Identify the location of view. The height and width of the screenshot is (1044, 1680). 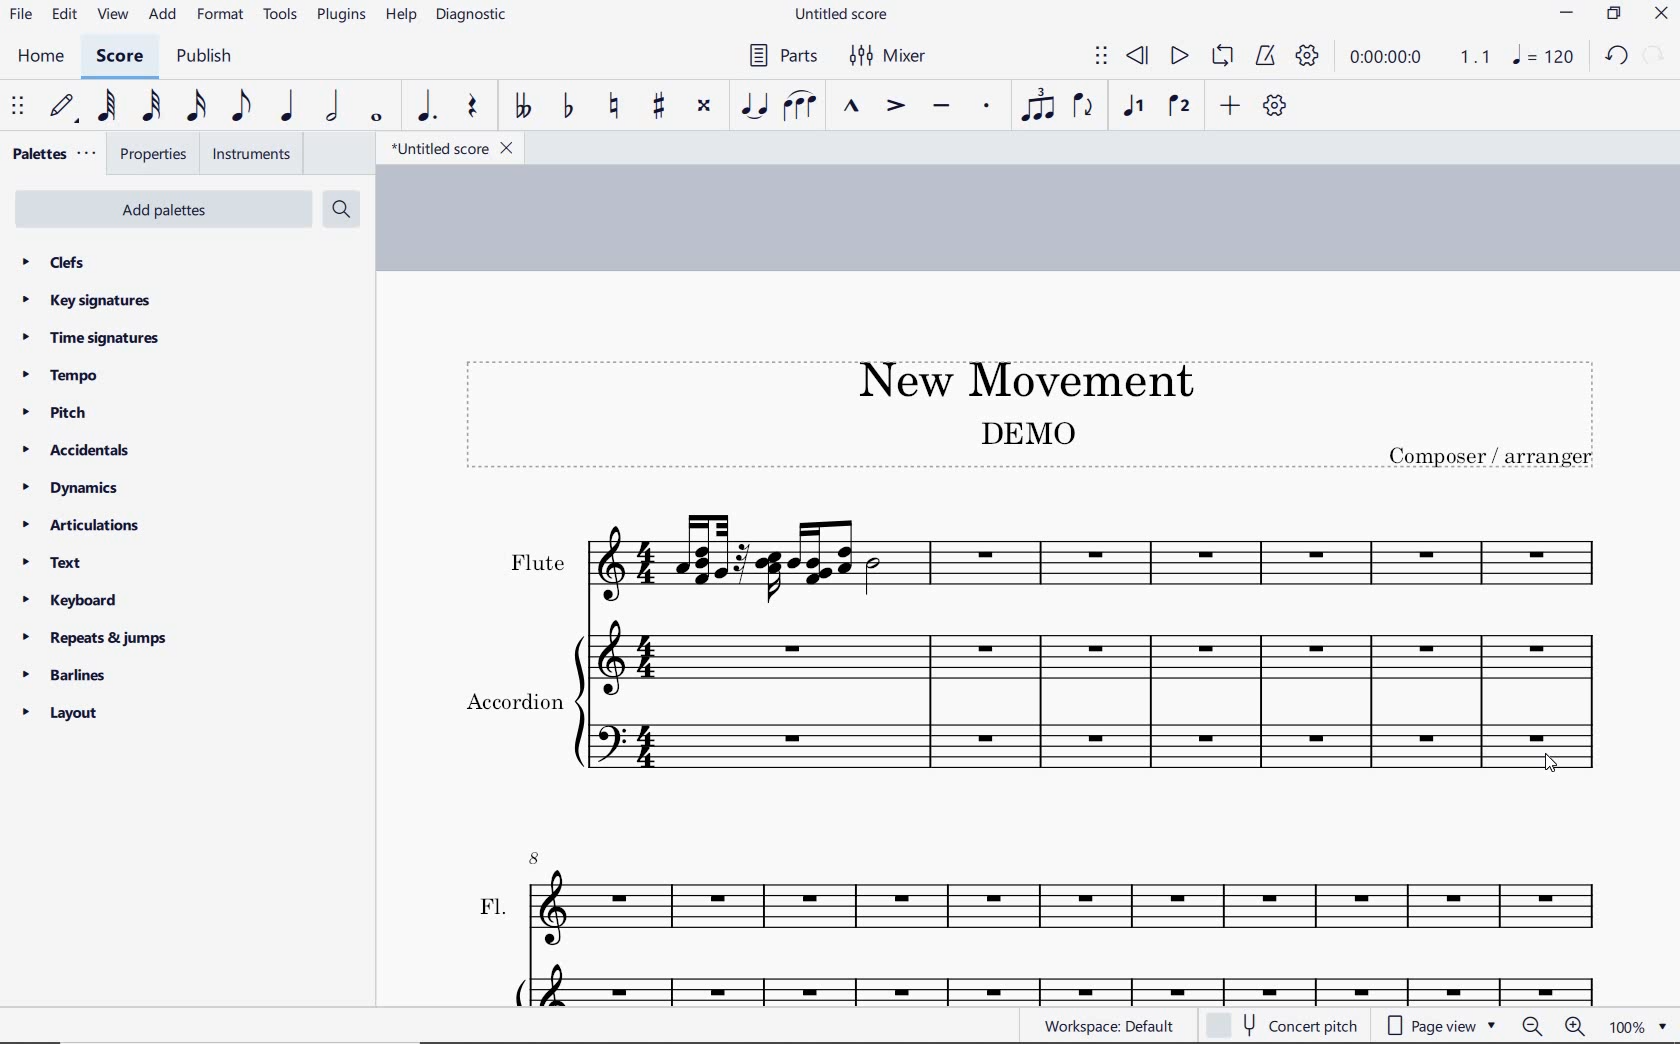
(110, 16).